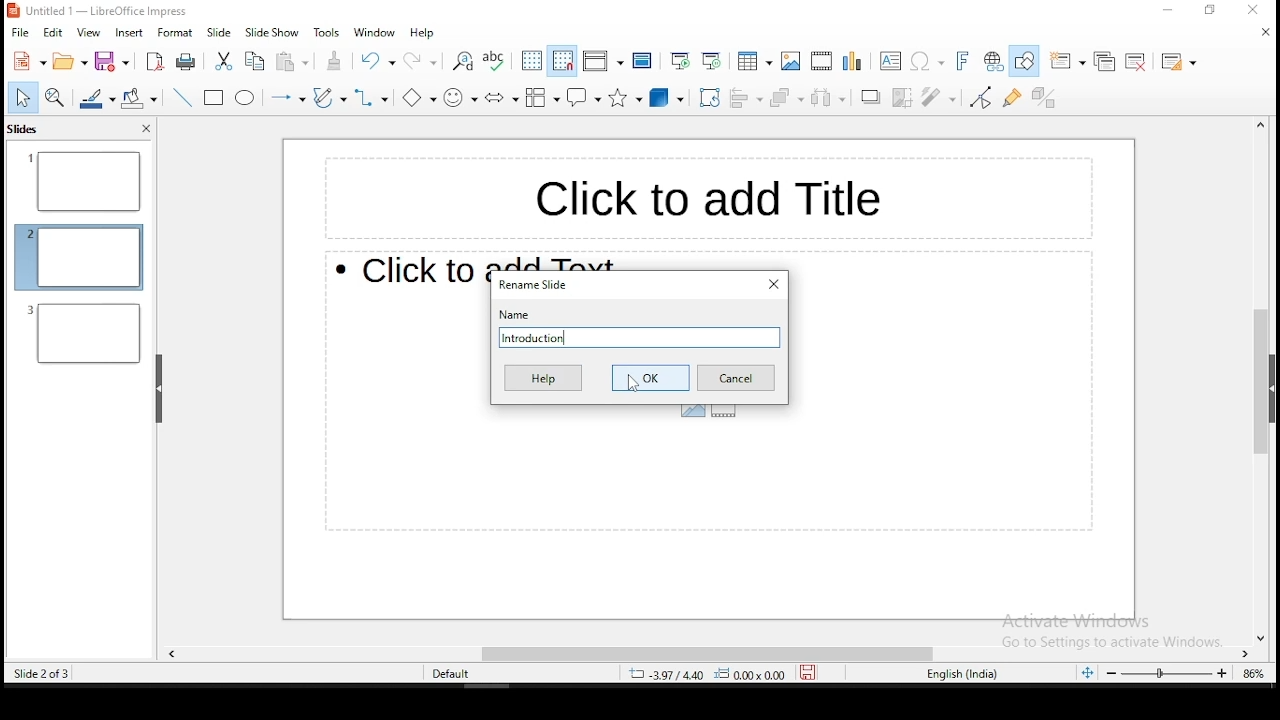  Describe the element at coordinates (1104, 60) in the screenshot. I see `duplicate slide` at that location.